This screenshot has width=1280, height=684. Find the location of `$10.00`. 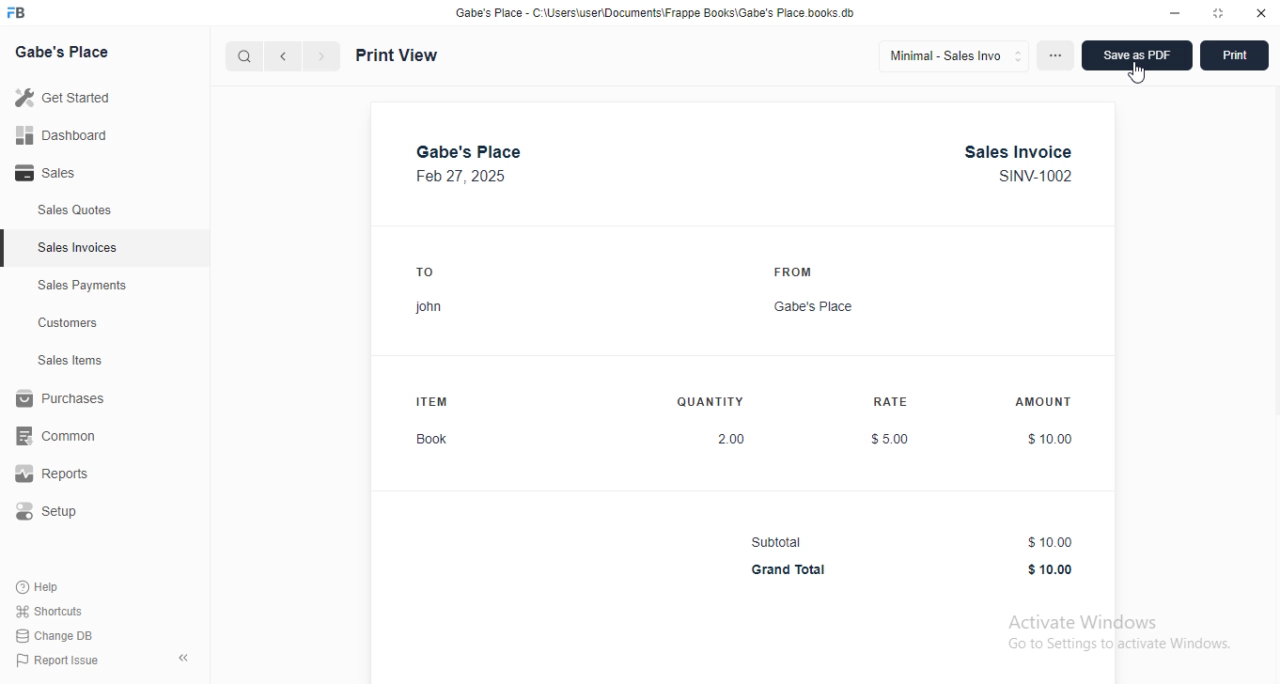

$10.00 is located at coordinates (1051, 542).